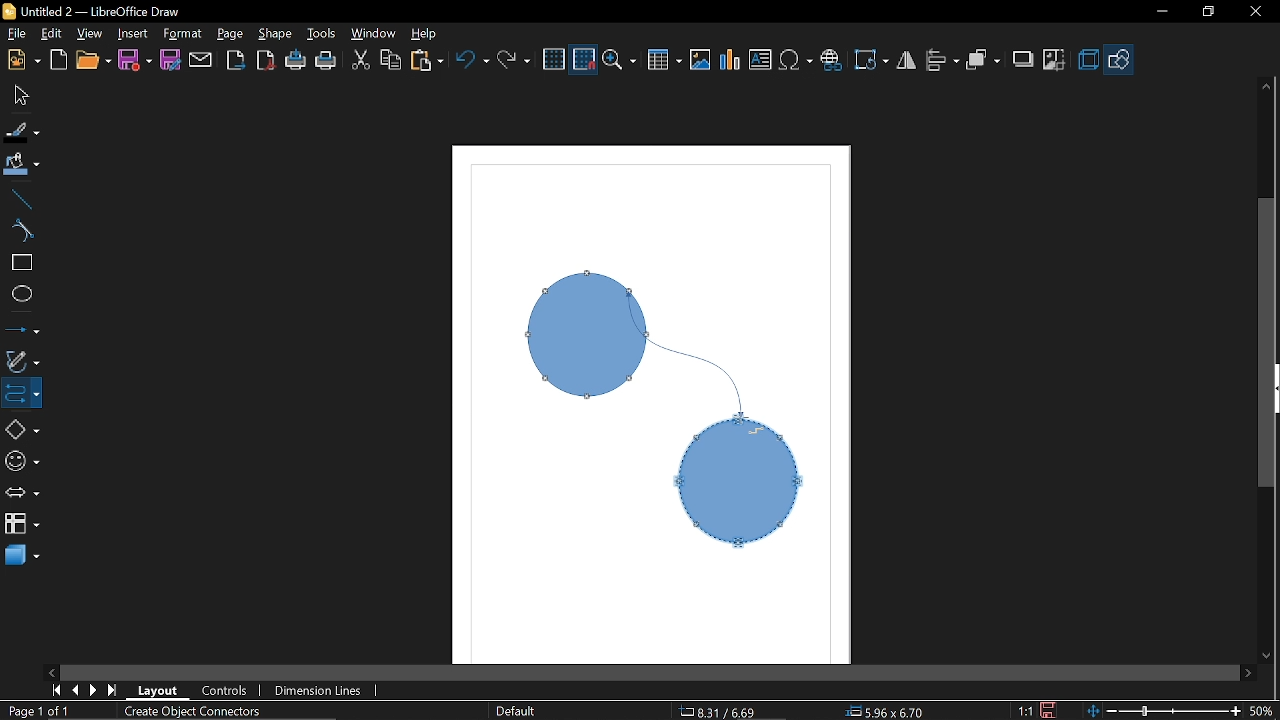 The height and width of the screenshot is (720, 1280). What do you see at coordinates (1270, 659) in the screenshot?
I see `Move down` at bounding box center [1270, 659].